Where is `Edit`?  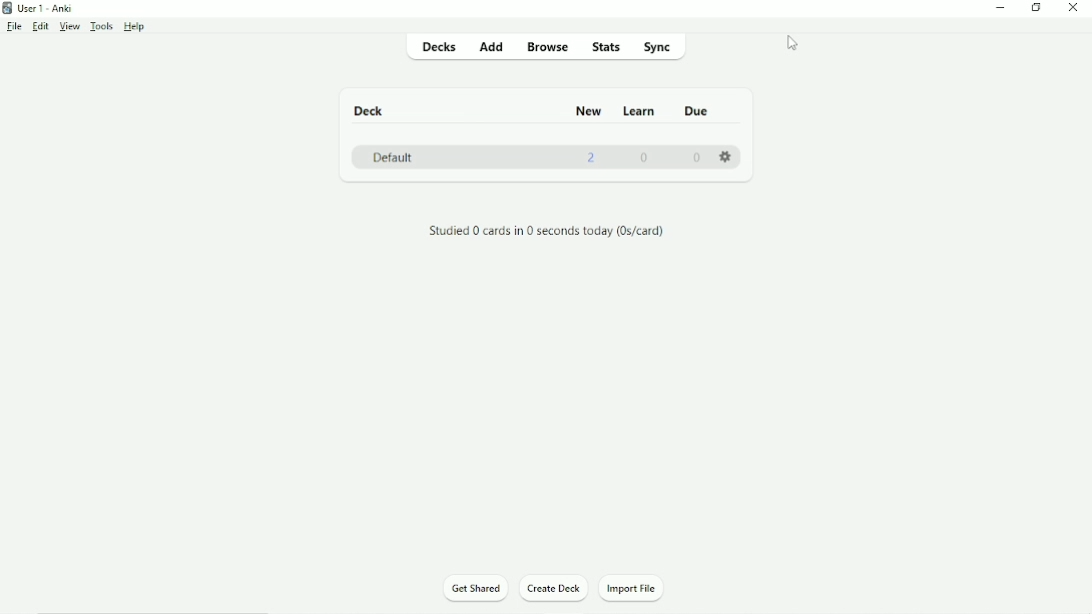 Edit is located at coordinates (40, 25).